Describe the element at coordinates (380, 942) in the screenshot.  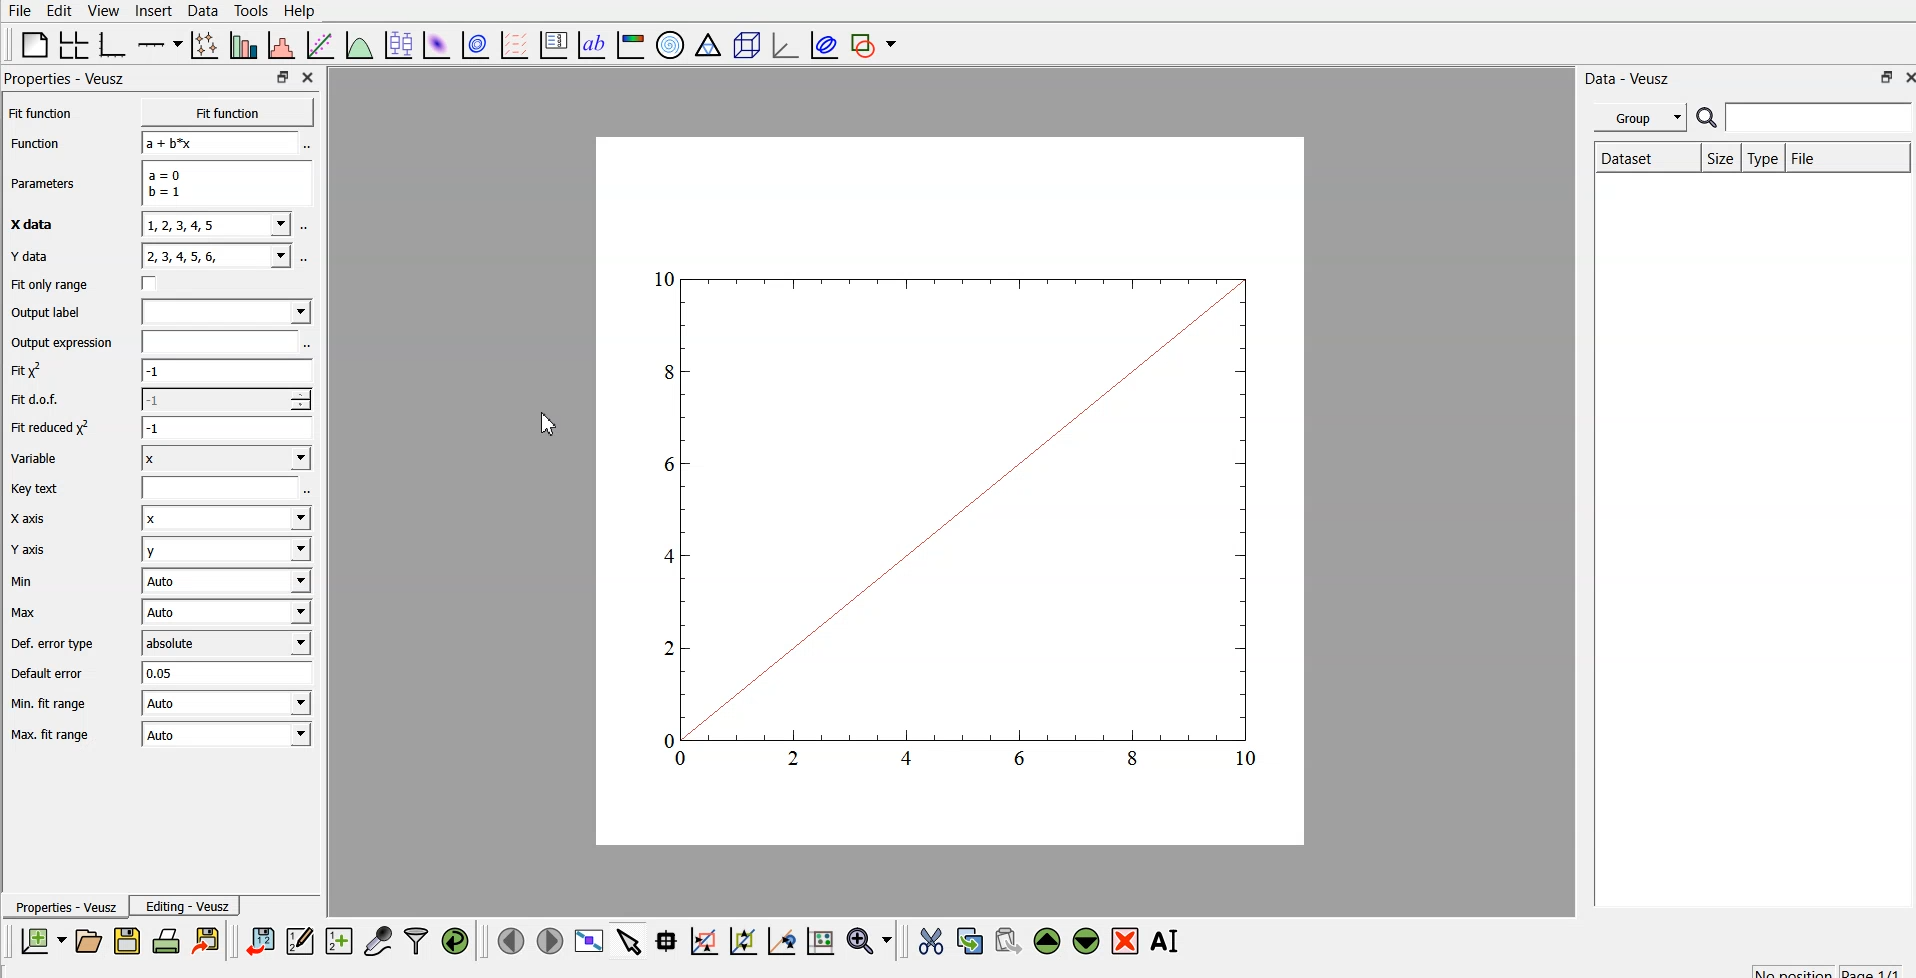
I see `capture remote data` at that location.